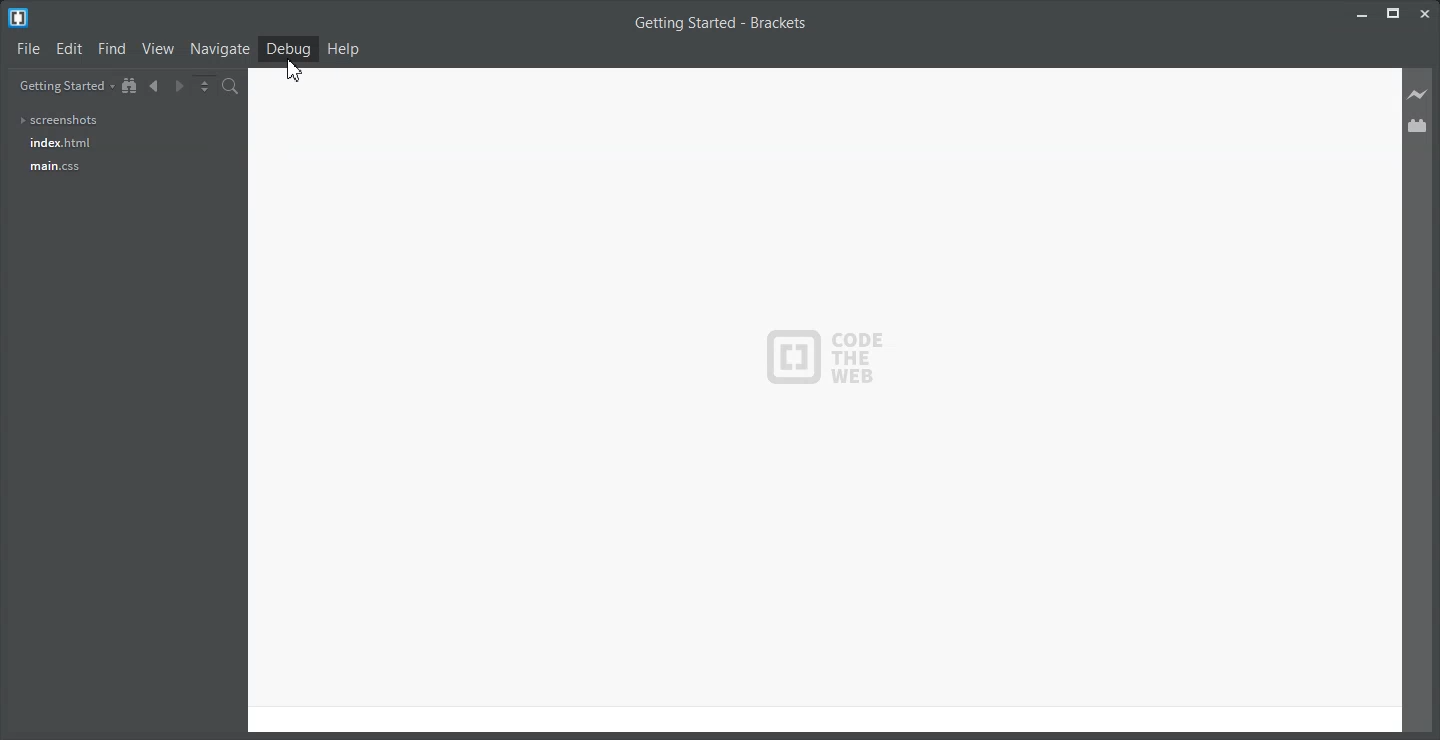 This screenshot has height=740, width=1440. Describe the element at coordinates (295, 73) in the screenshot. I see `cursor` at that location.